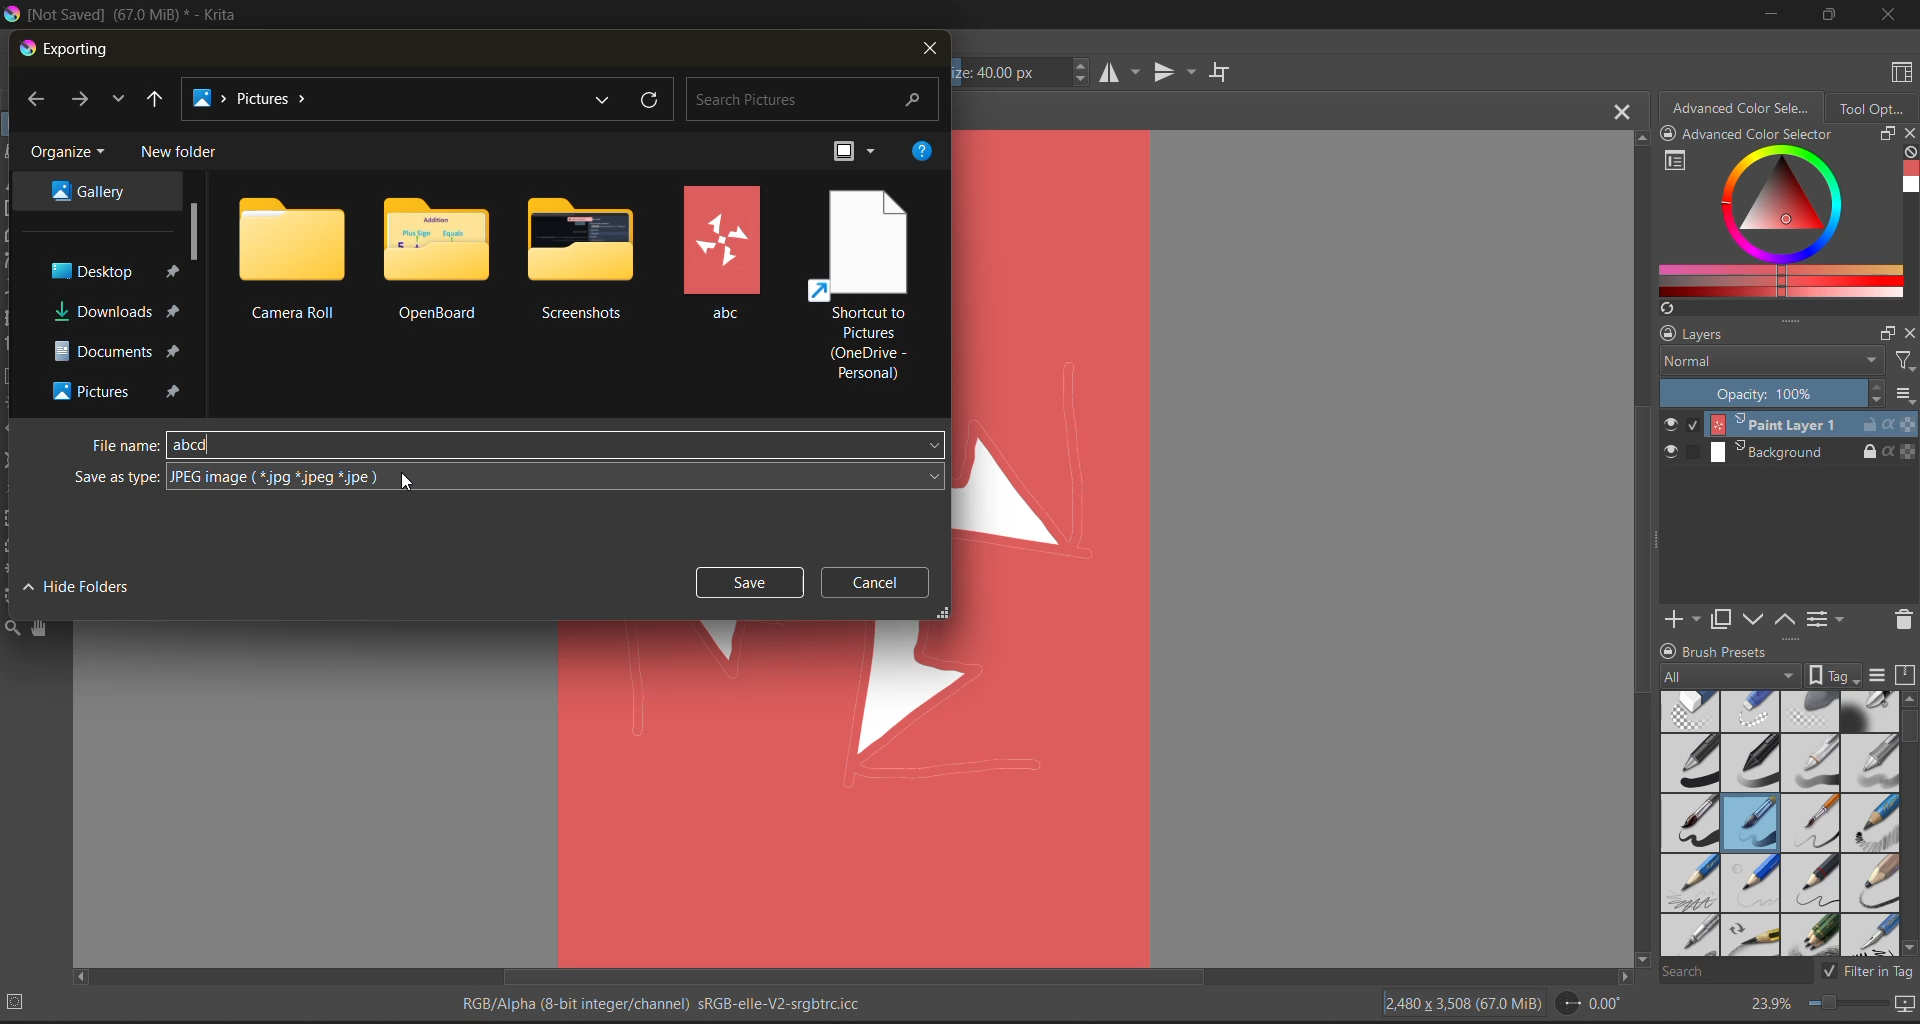 The height and width of the screenshot is (1024, 1920). Describe the element at coordinates (1904, 72) in the screenshot. I see `choose workspace` at that location.